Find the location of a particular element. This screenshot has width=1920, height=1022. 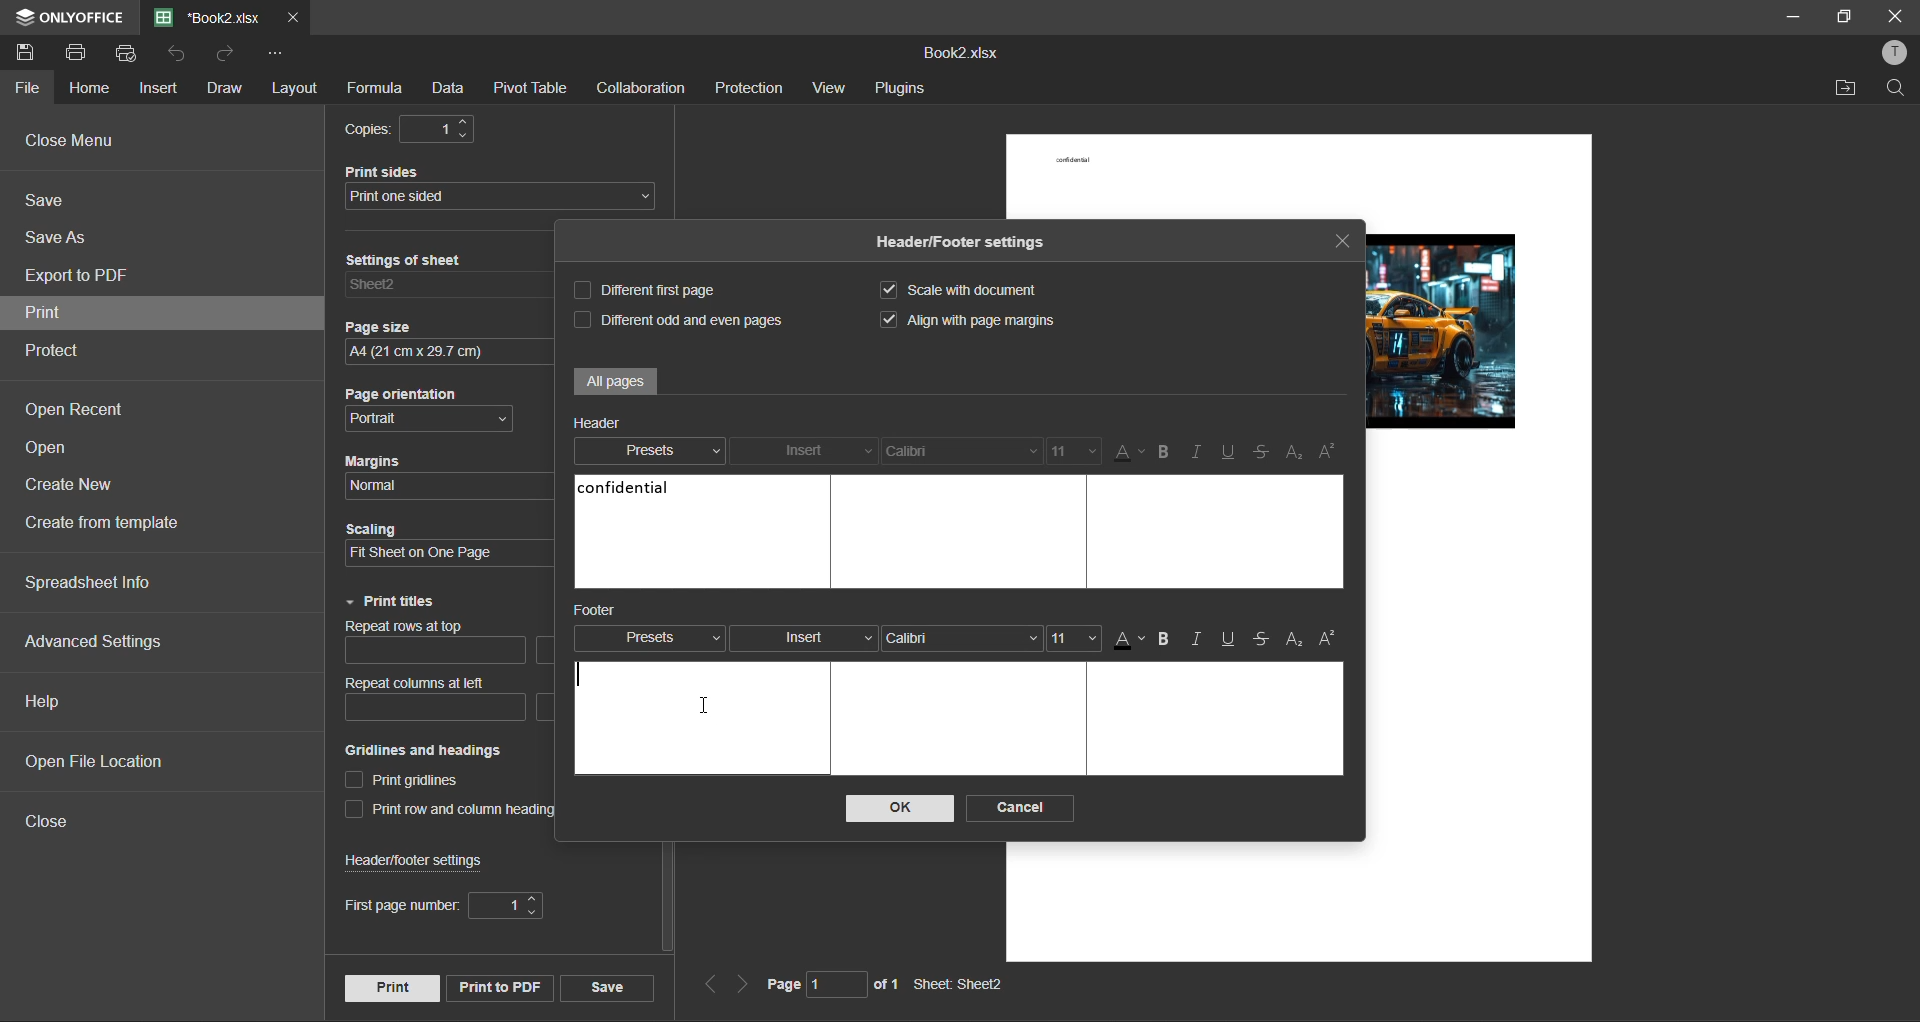

protection is located at coordinates (749, 88).